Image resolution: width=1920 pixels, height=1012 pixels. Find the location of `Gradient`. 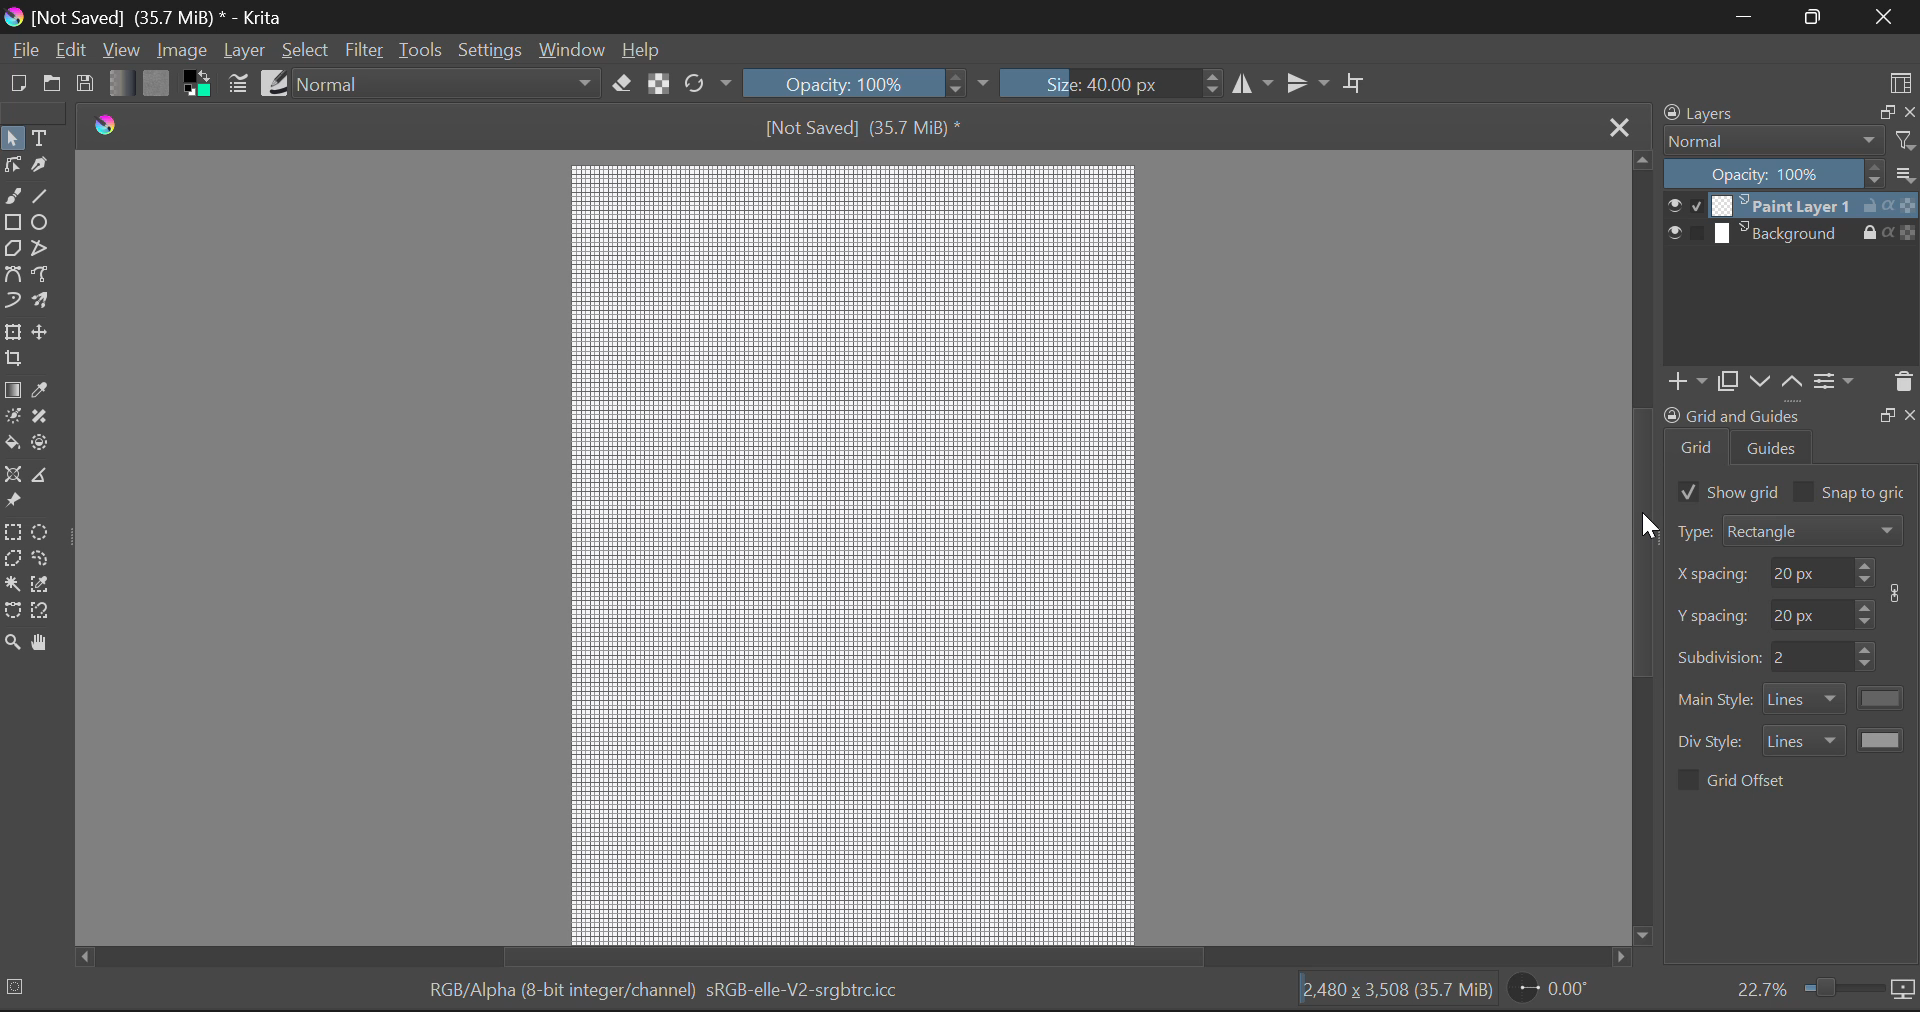

Gradient is located at coordinates (119, 81).